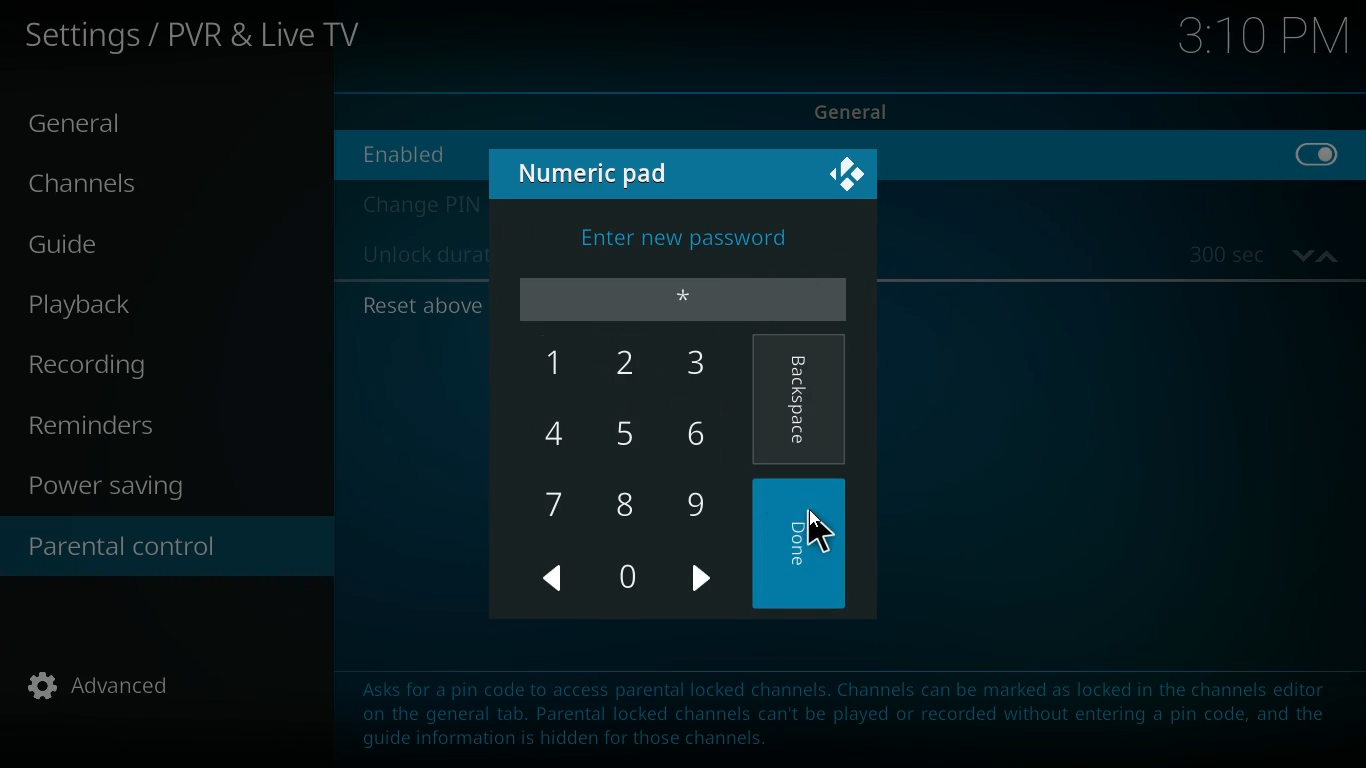 This screenshot has height=768, width=1366. Describe the element at coordinates (686, 234) in the screenshot. I see `enter new password` at that location.